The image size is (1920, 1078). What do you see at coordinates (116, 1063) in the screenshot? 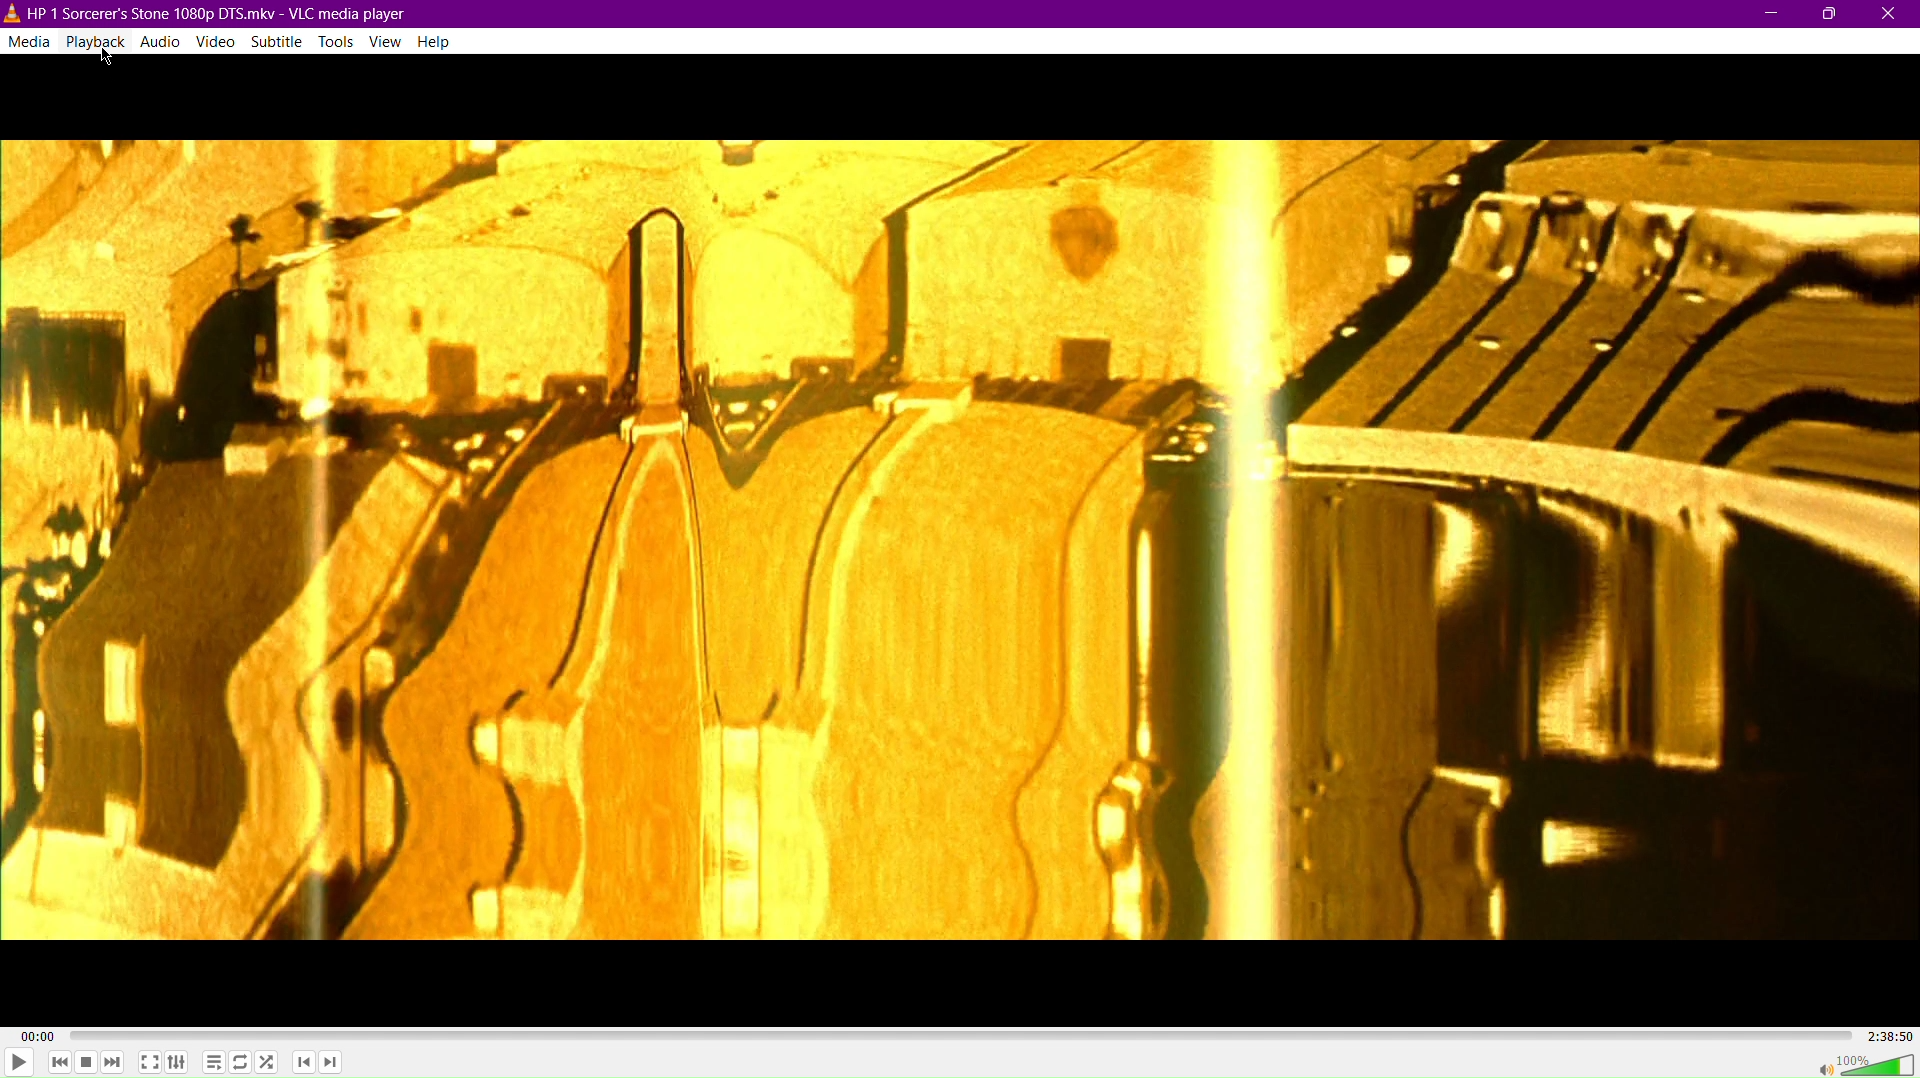
I see `Skip Forward` at bounding box center [116, 1063].